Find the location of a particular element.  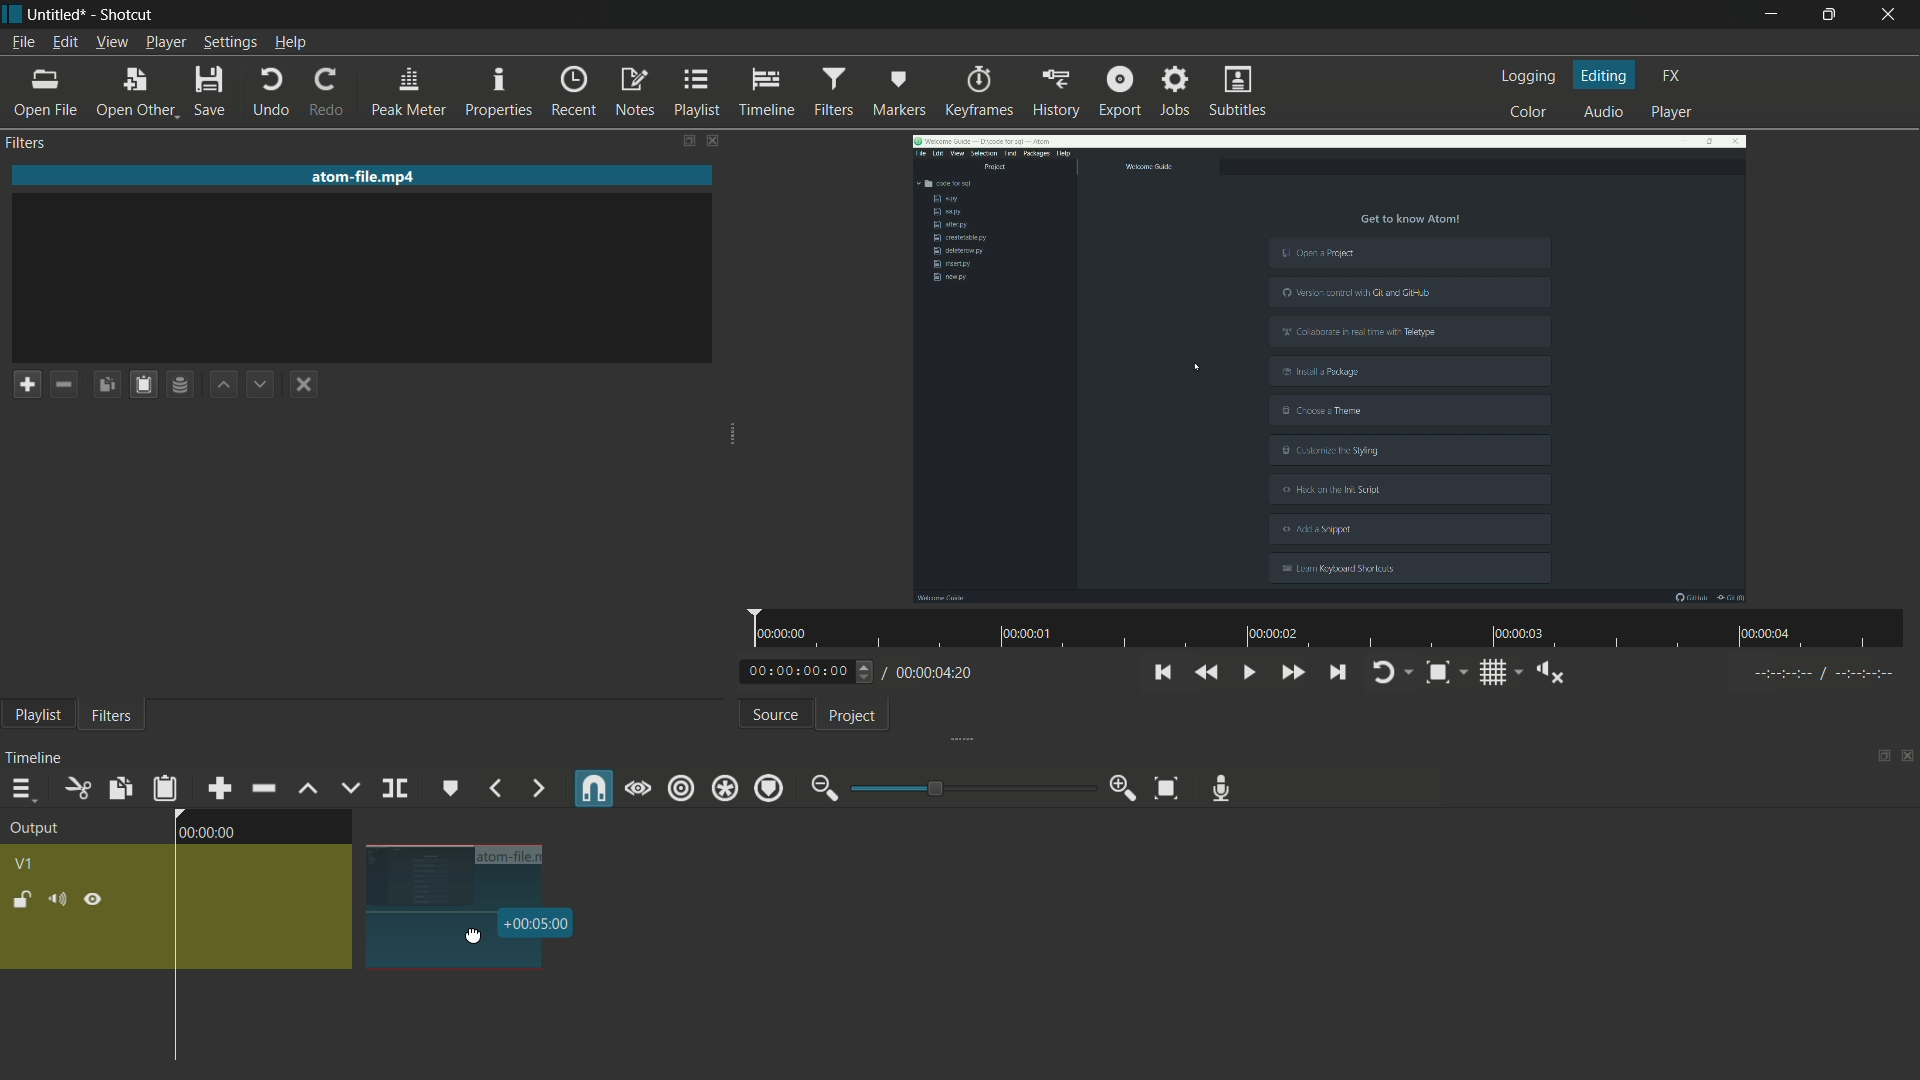

mute/unmute is located at coordinates (58, 898).